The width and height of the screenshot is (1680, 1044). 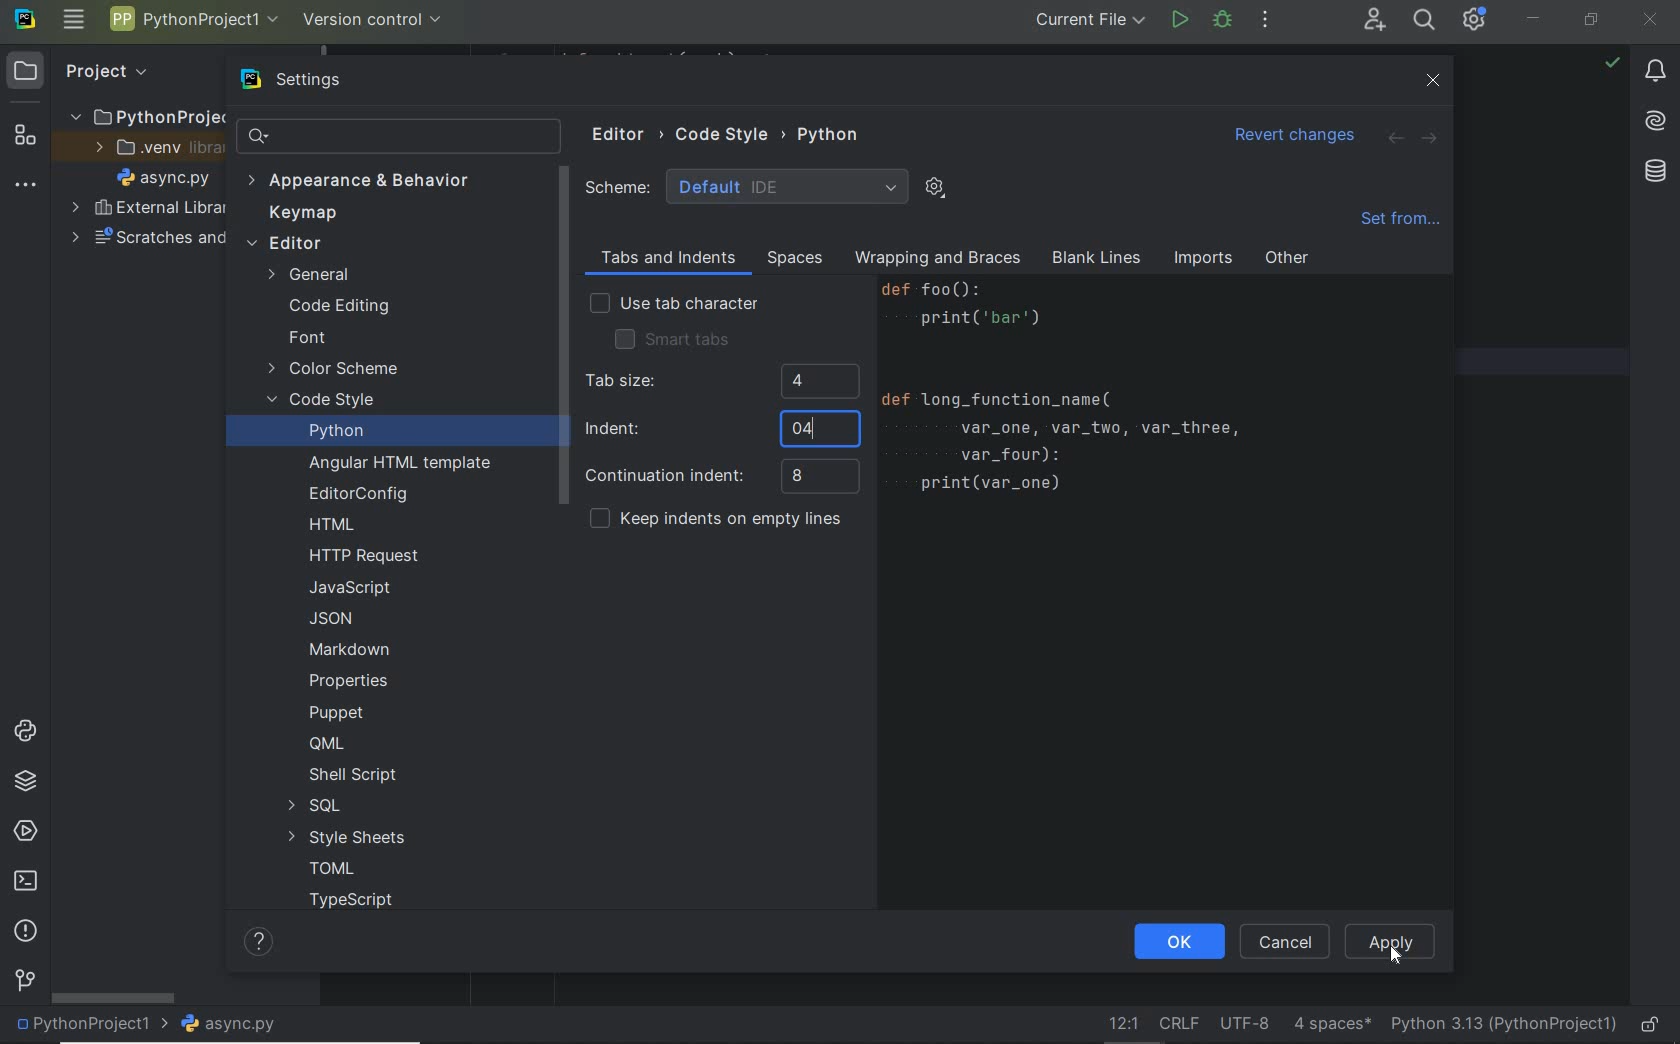 What do you see at coordinates (1652, 174) in the screenshot?
I see `database` at bounding box center [1652, 174].